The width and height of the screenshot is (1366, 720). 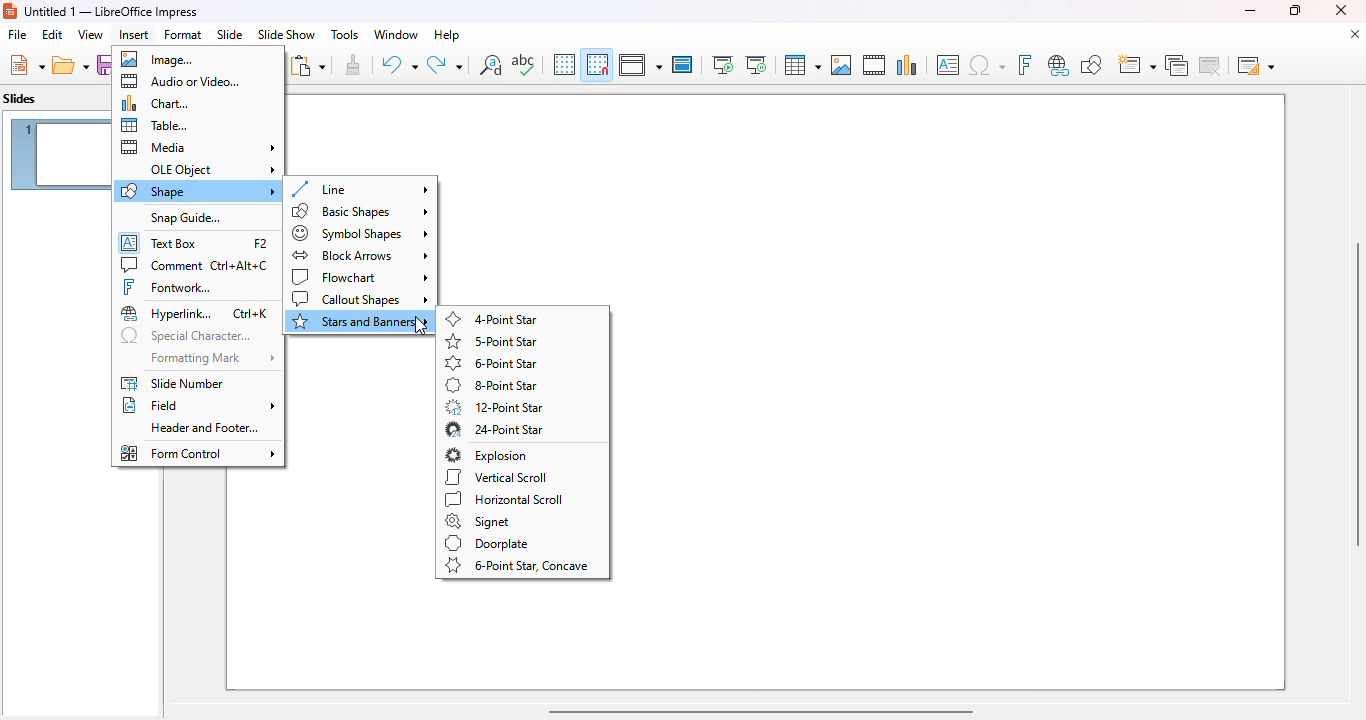 I want to click on maximize, so click(x=1293, y=10).